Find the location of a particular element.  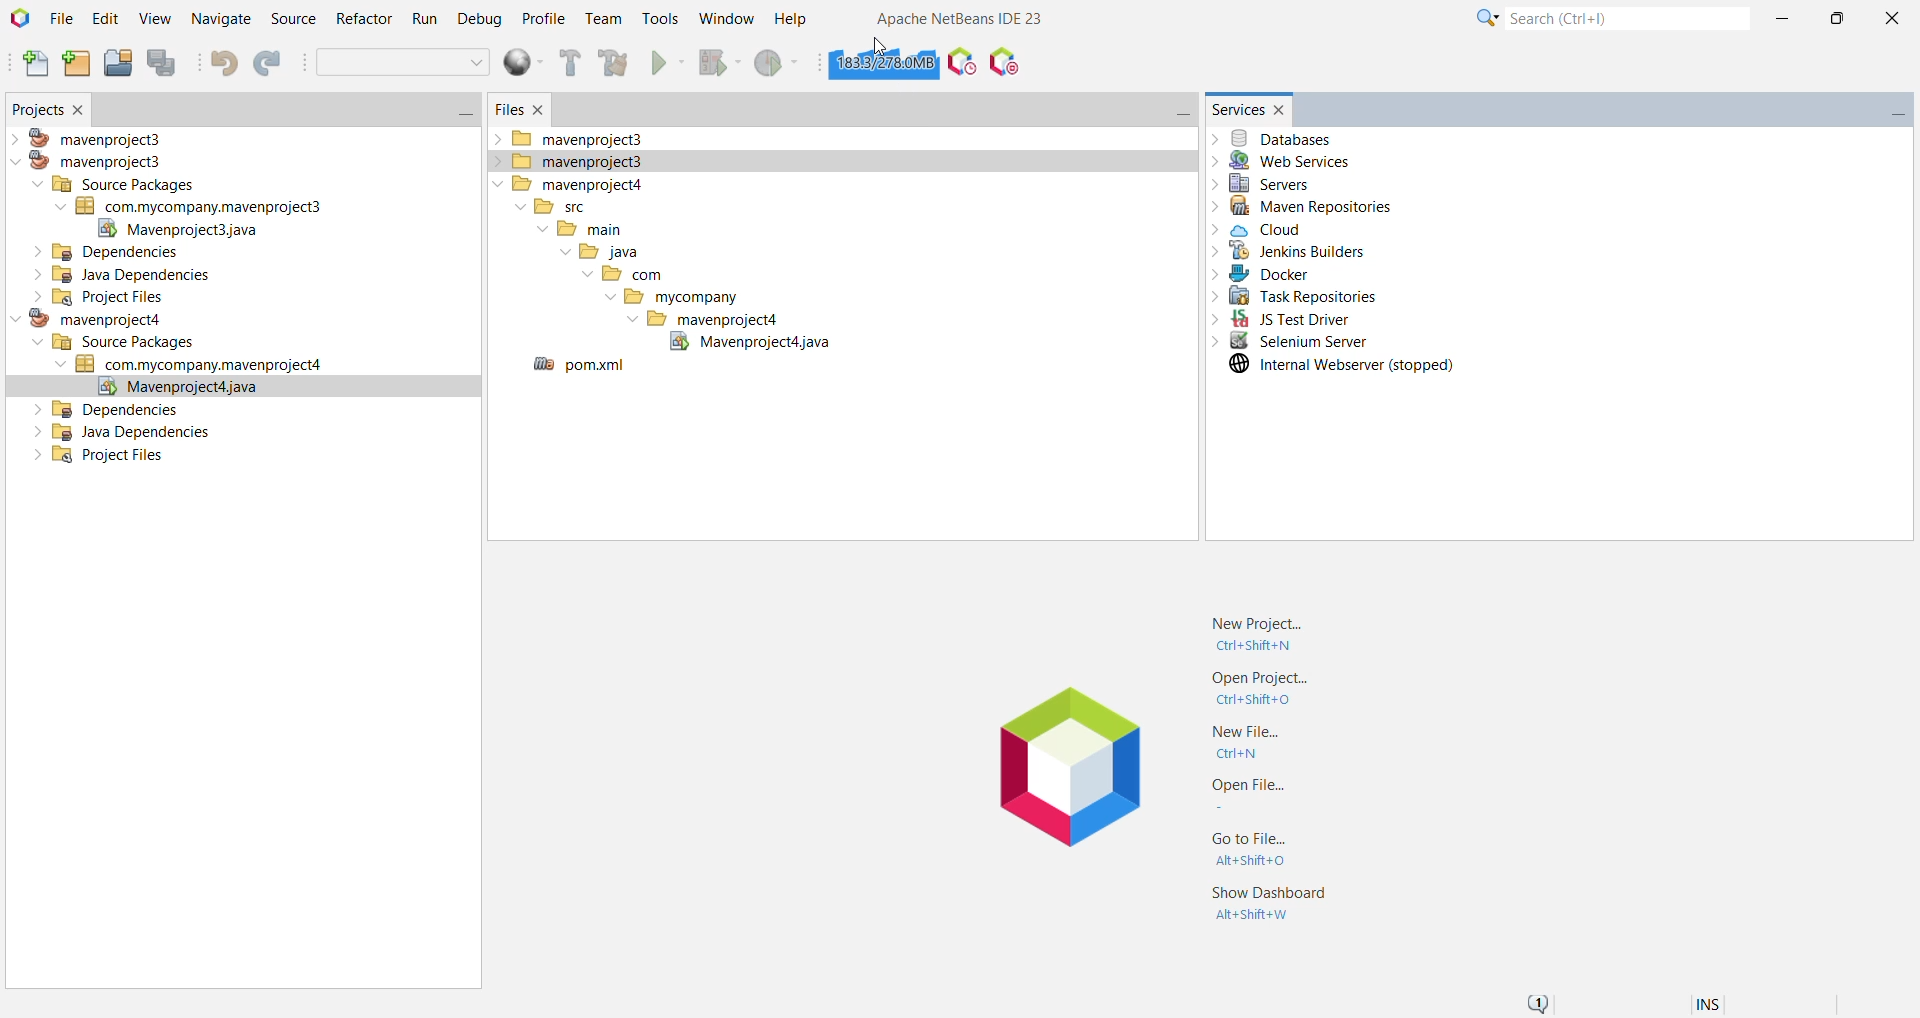

Cloud is located at coordinates (1263, 230).